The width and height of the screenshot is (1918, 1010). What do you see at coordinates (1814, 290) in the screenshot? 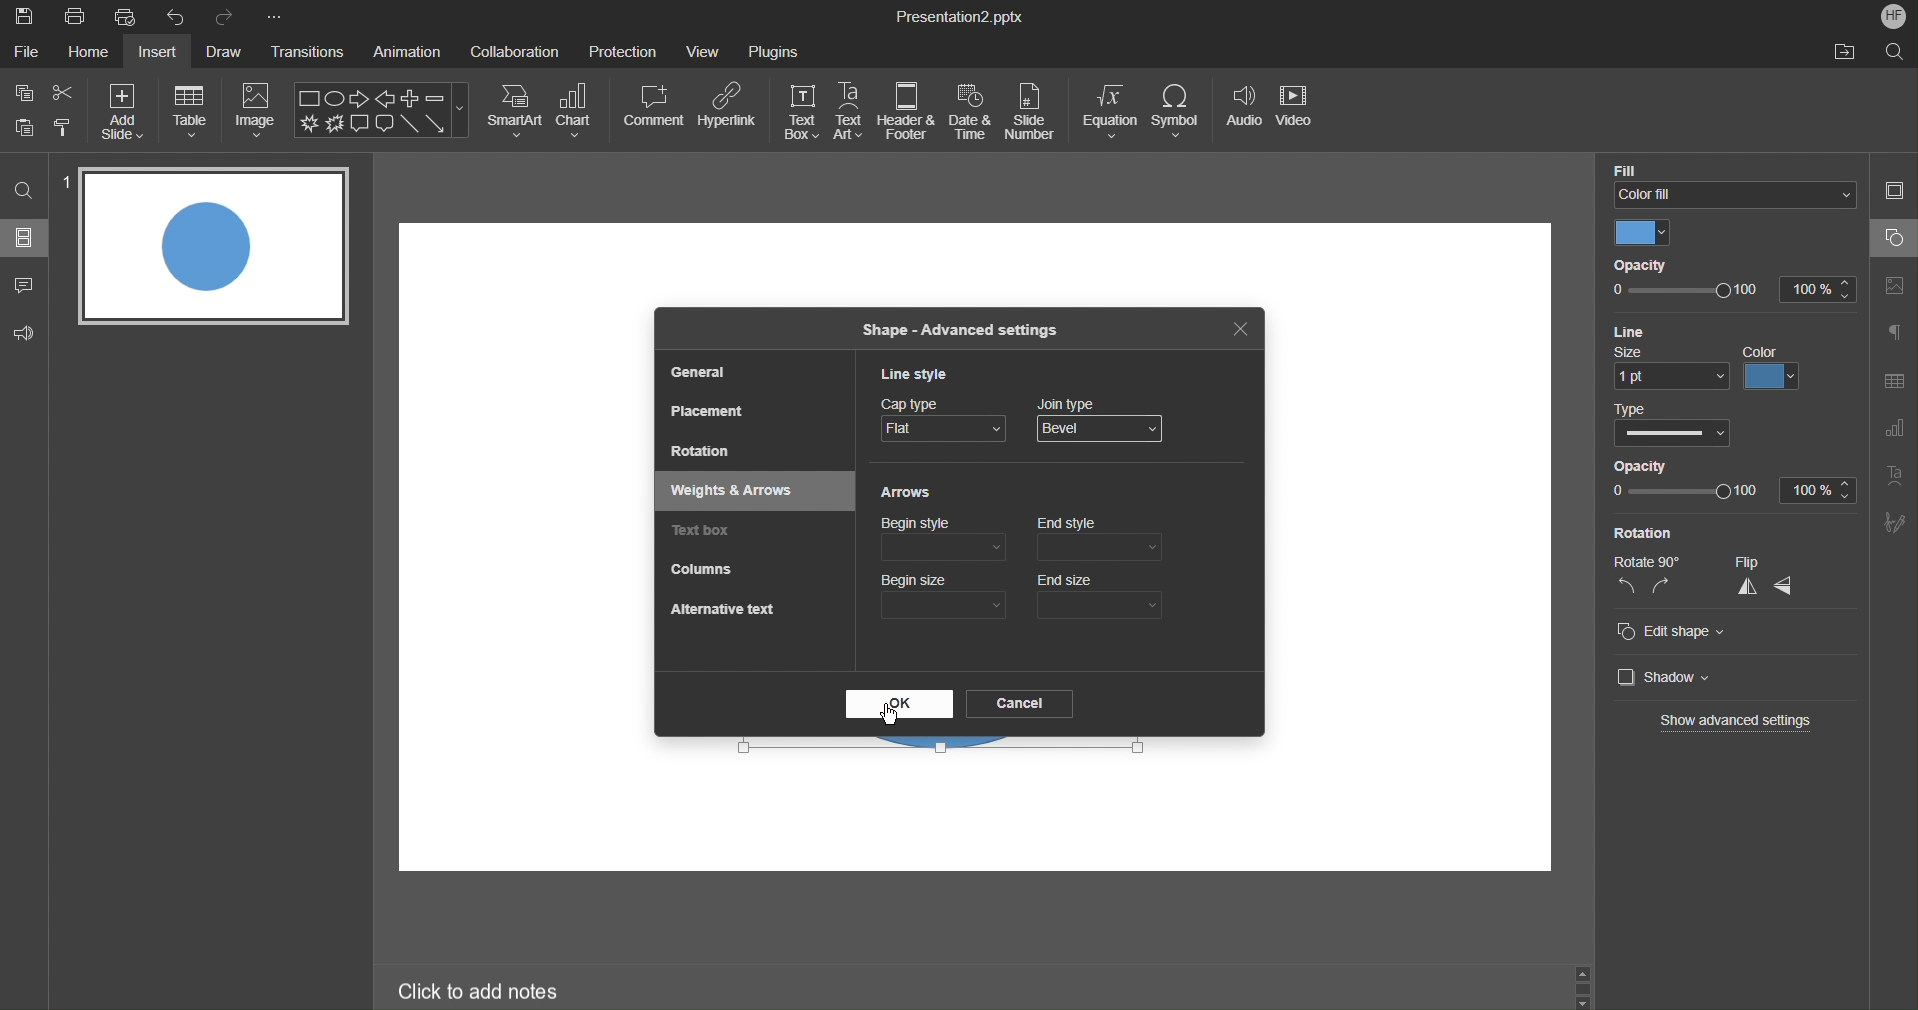
I see `100%` at bounding box center [1814, 290].